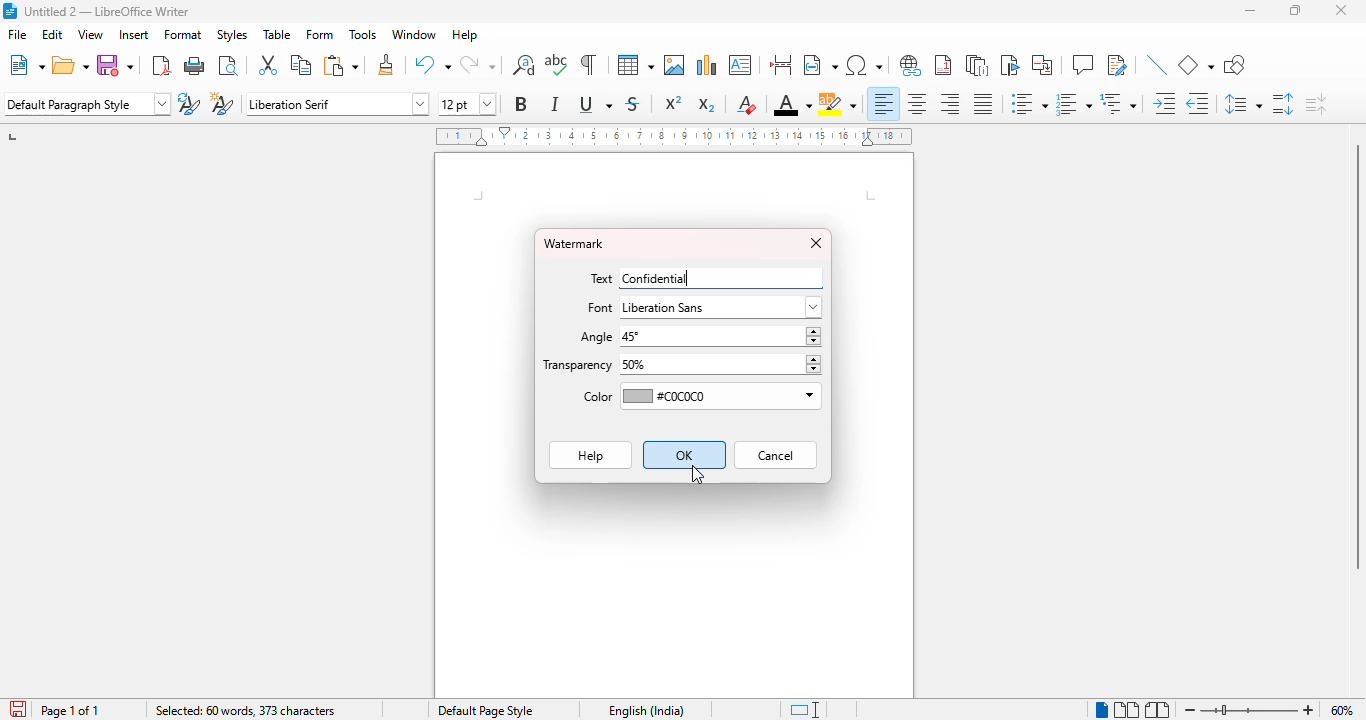  I want to click on Transparency, so click(578, 366).